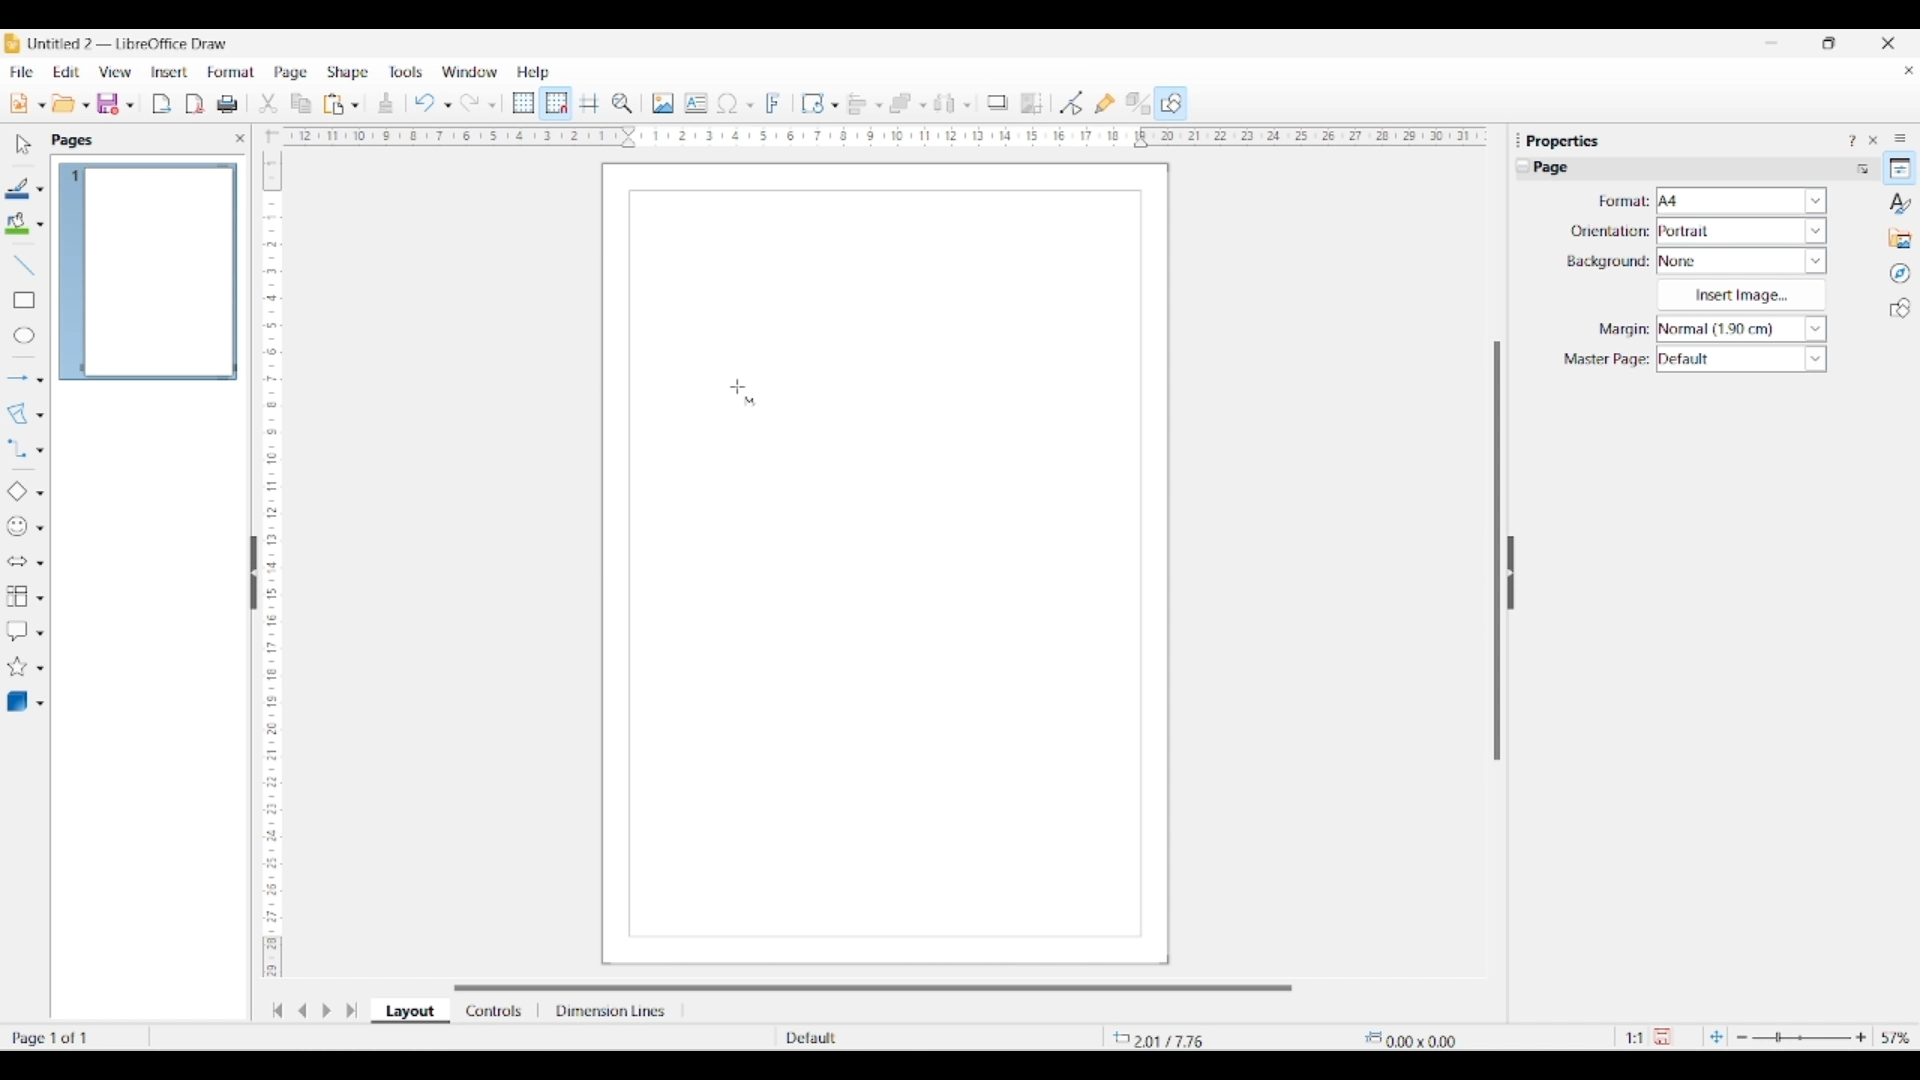 The height and width of the screenshot is (1080, 1920). Describe the element at coordinates (492, 105) in the screenshot. I see `Redo specific actions` at that location.